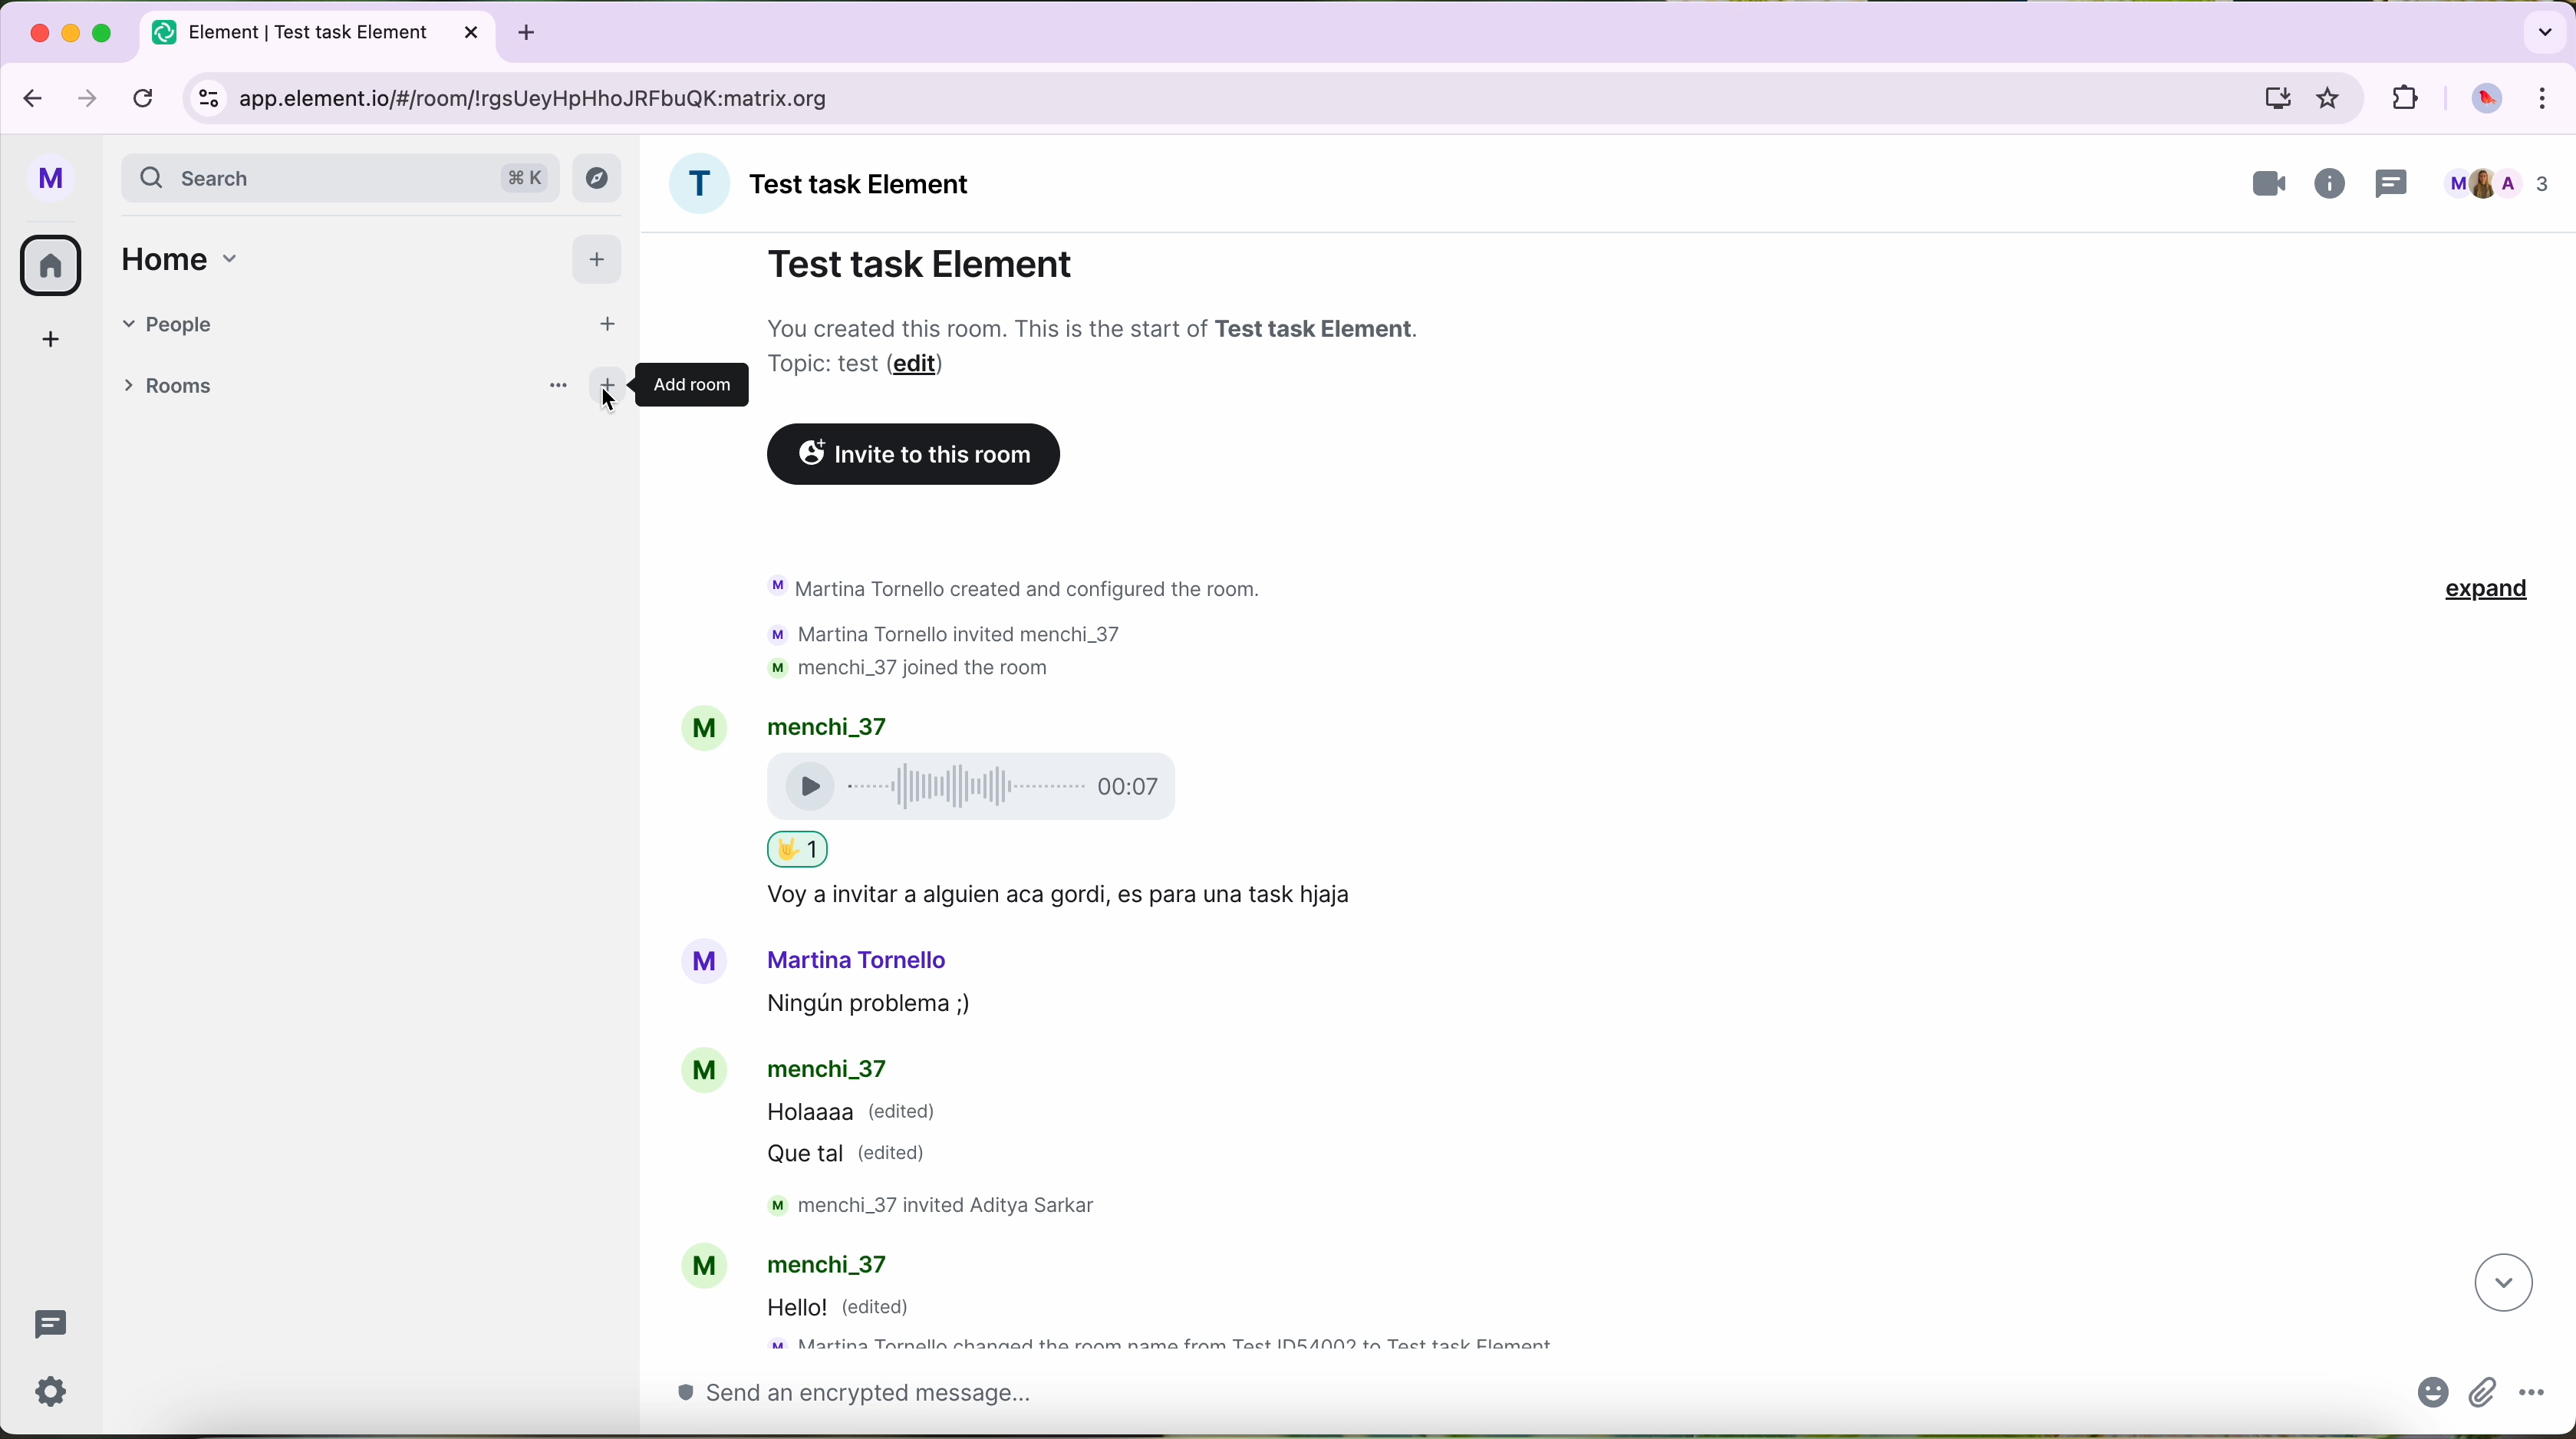 The image size is (2576, 1439). I want to click on minimize, so click(74, 34).